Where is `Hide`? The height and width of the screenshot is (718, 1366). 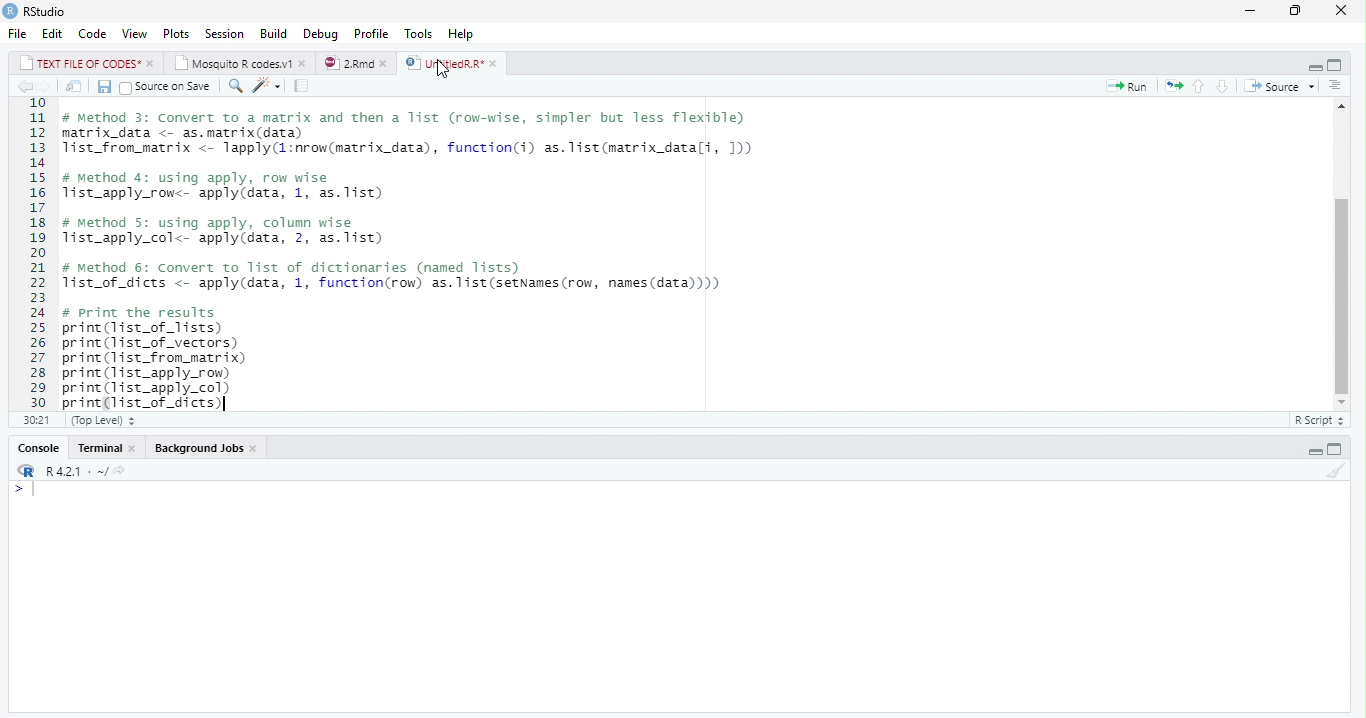
Hide is located at coordinates (1310, 67).